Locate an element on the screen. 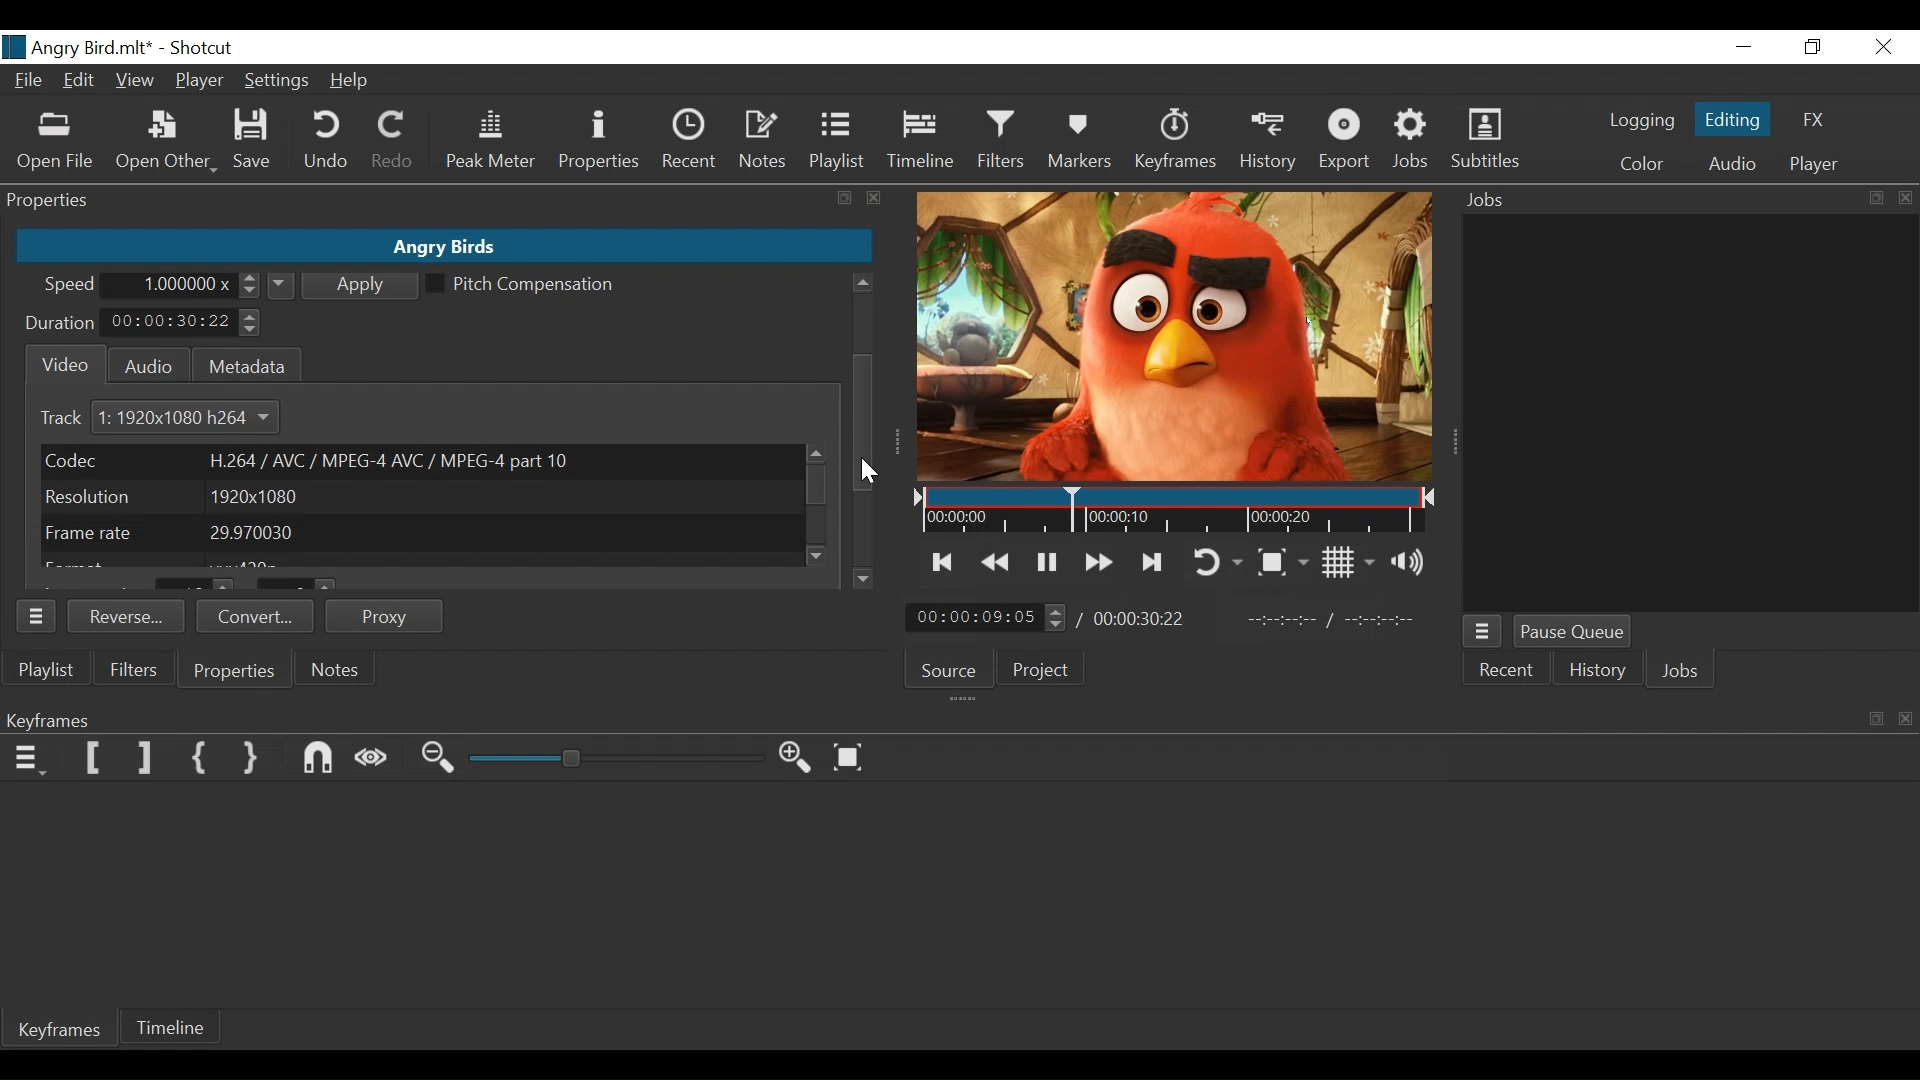  Play backward quickly is located at coordinates (995, 562).